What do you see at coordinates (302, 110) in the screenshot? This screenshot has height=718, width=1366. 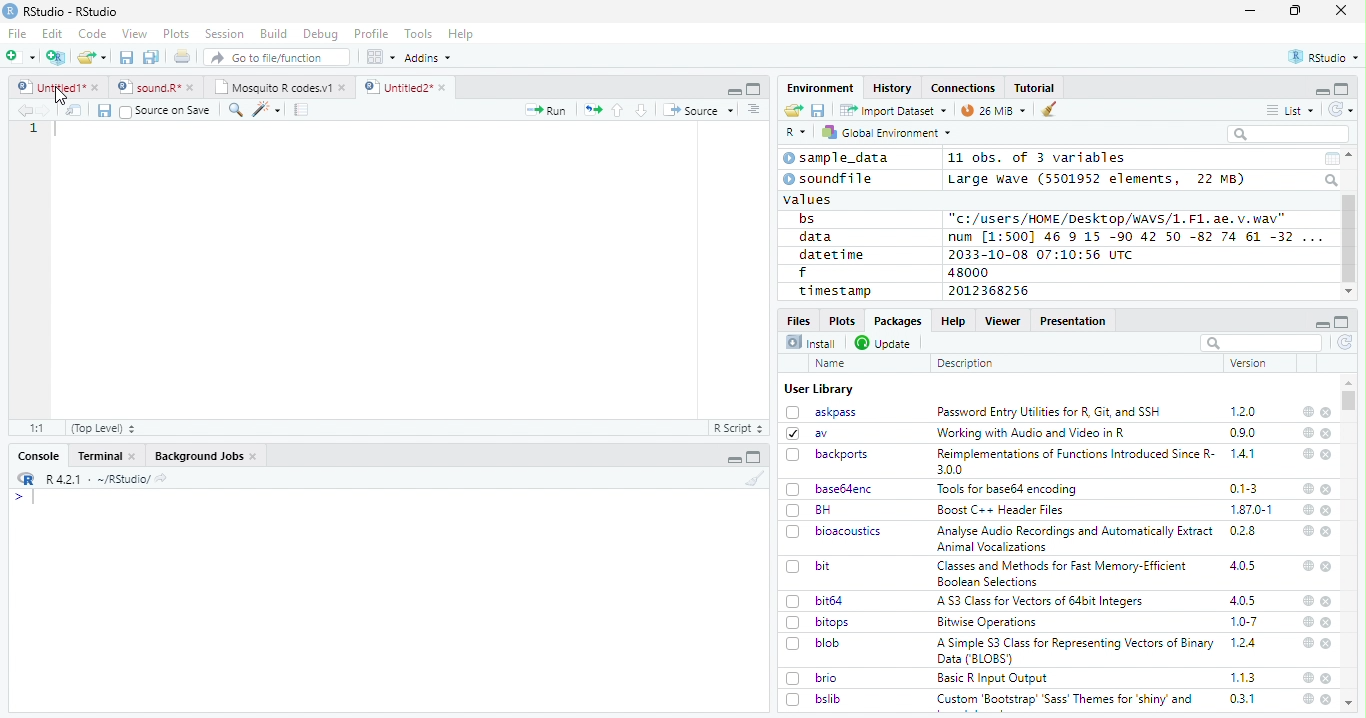 I see `Compile report` at bounding box center [302, 110].